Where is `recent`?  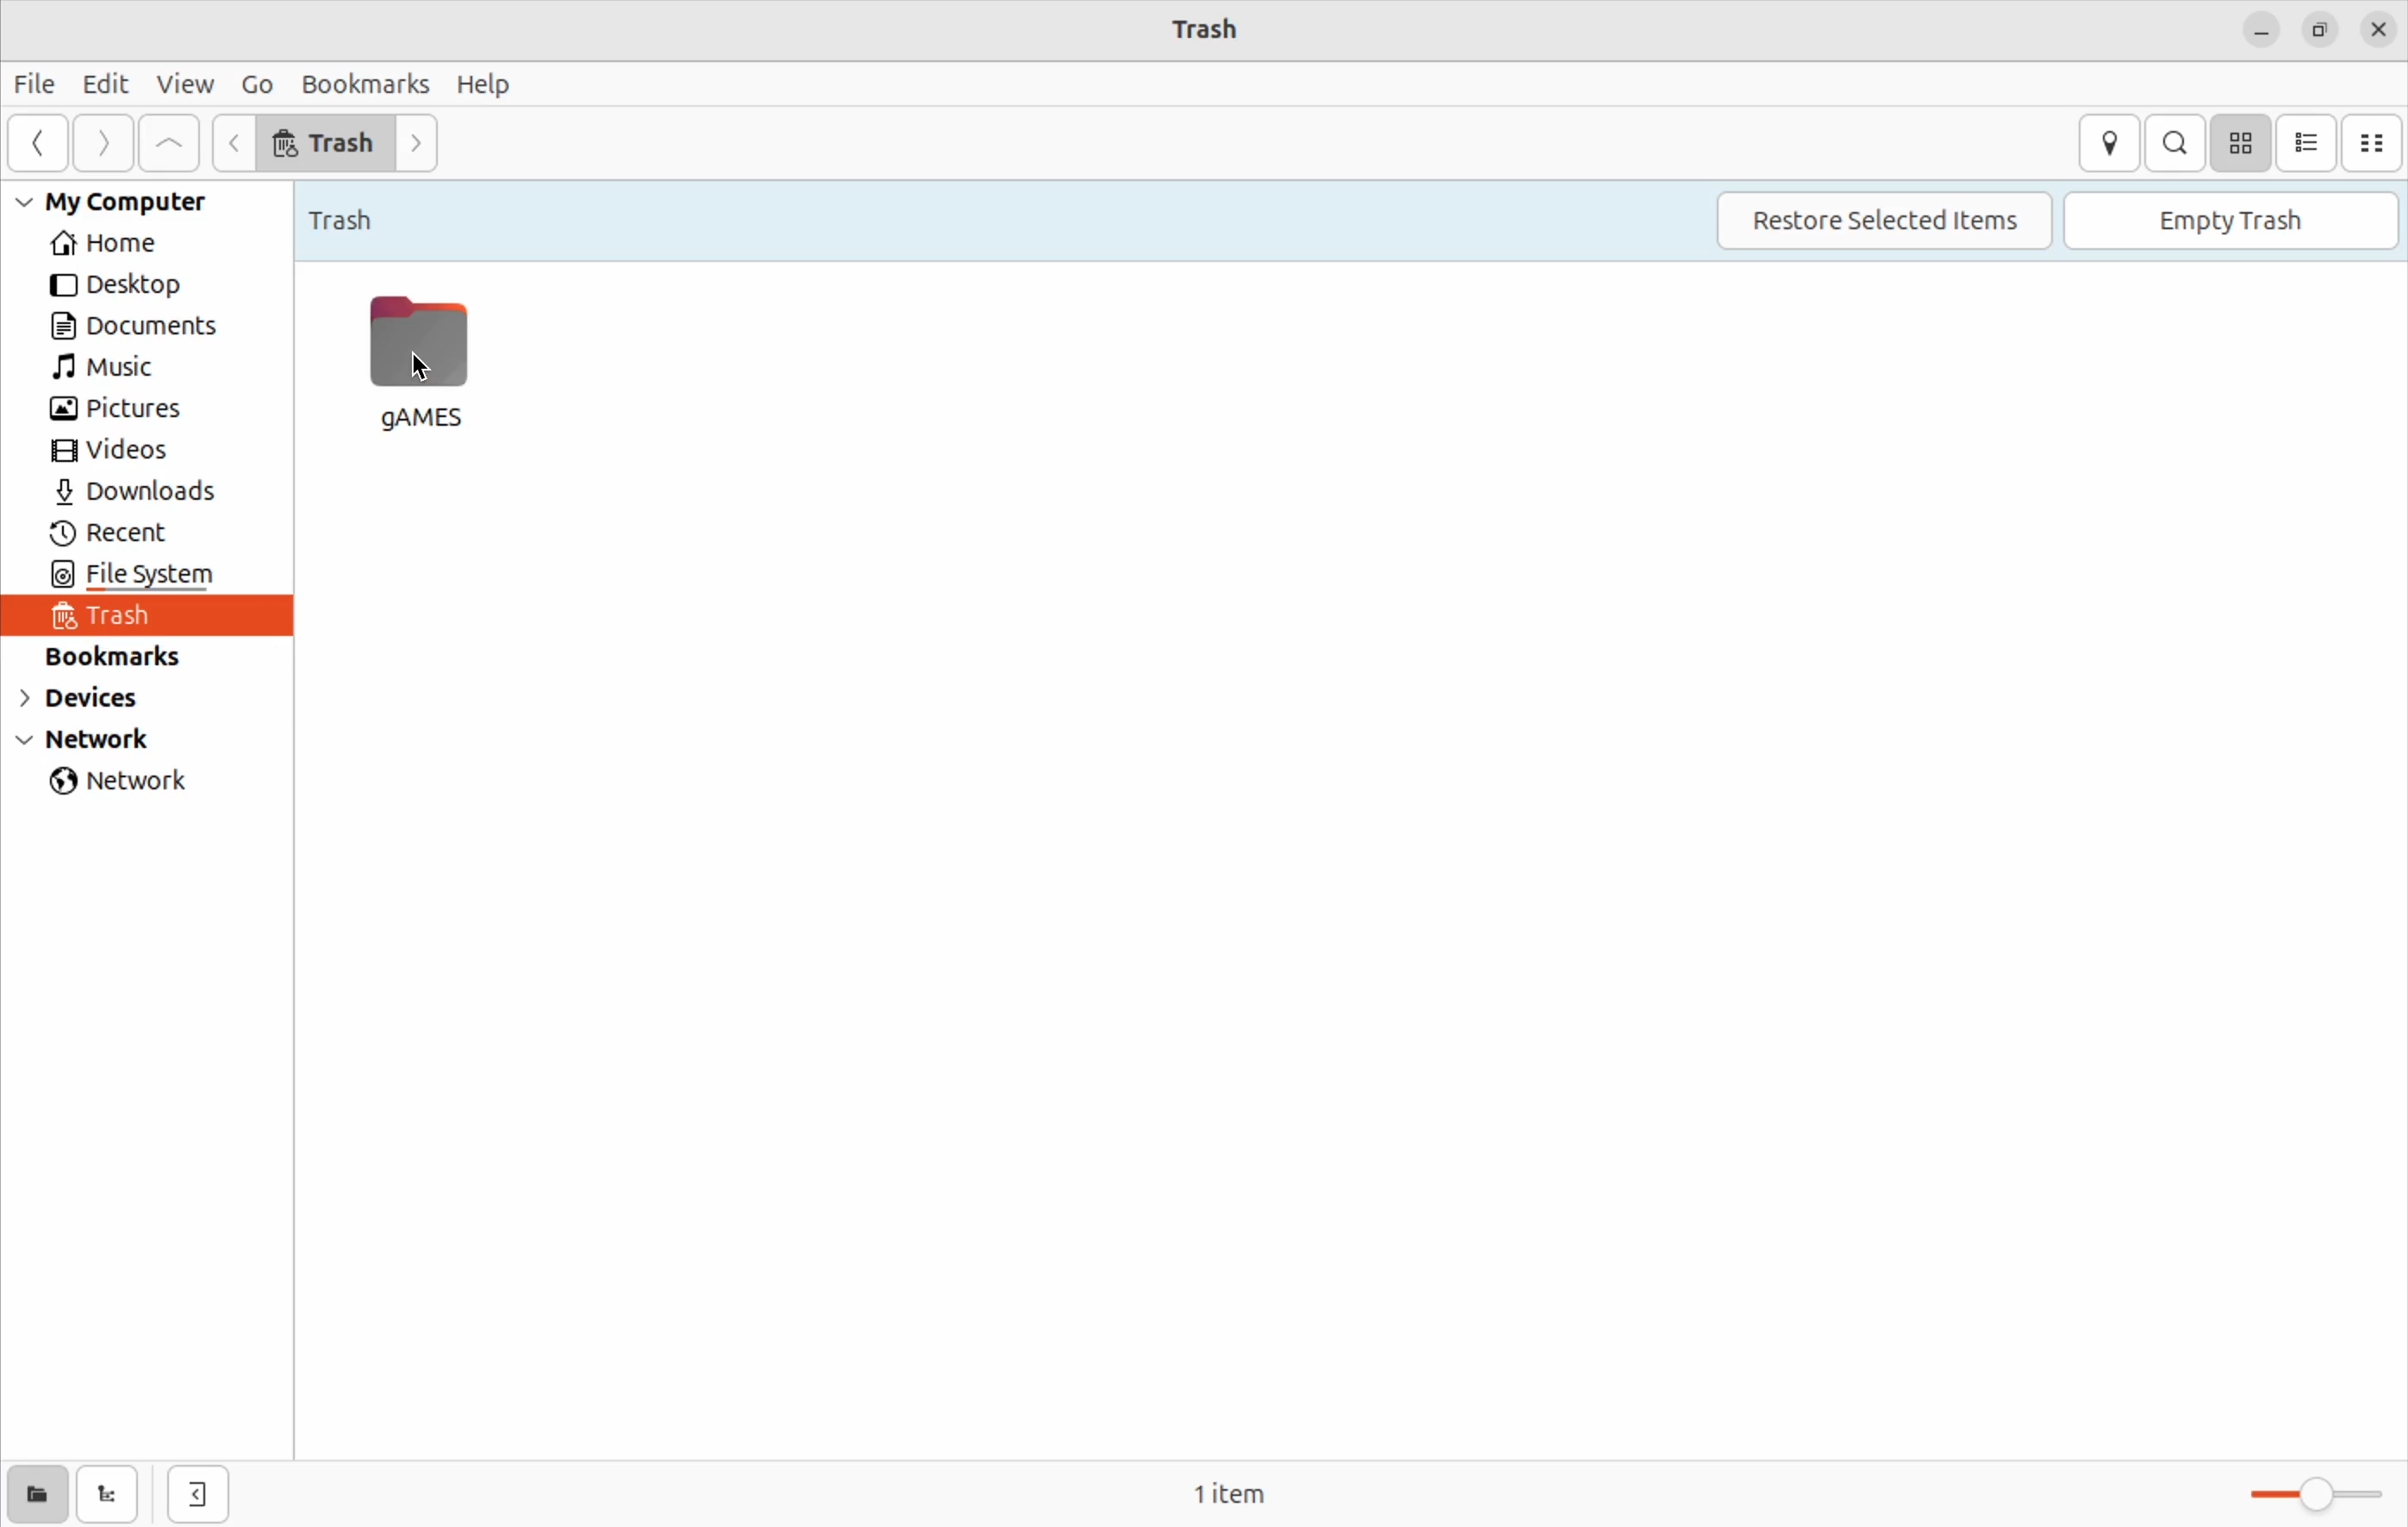
recent is located at coordinates (123, 534).